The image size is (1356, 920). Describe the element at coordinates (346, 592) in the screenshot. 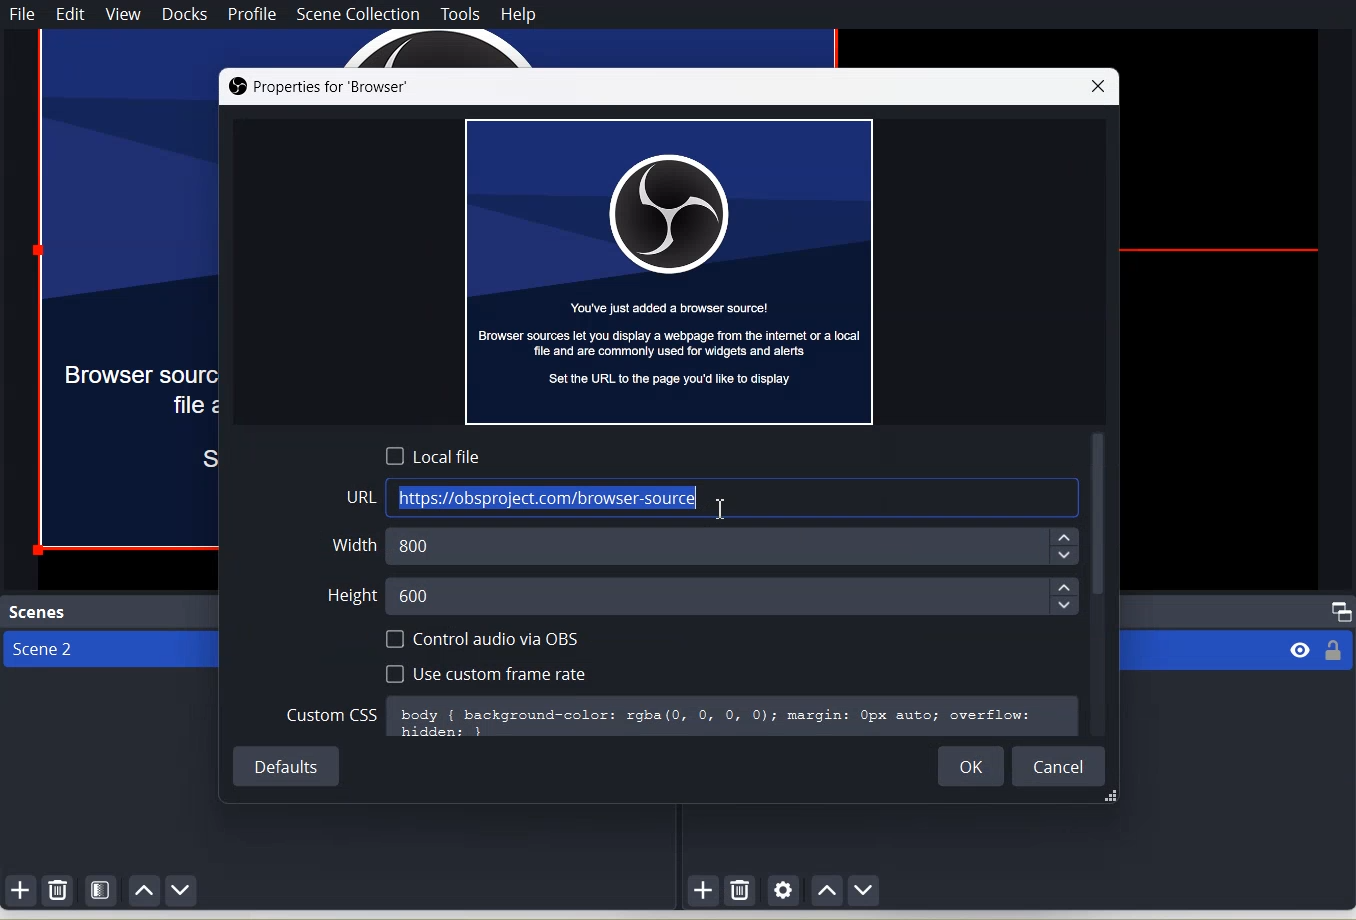

I see `Height` at that location.